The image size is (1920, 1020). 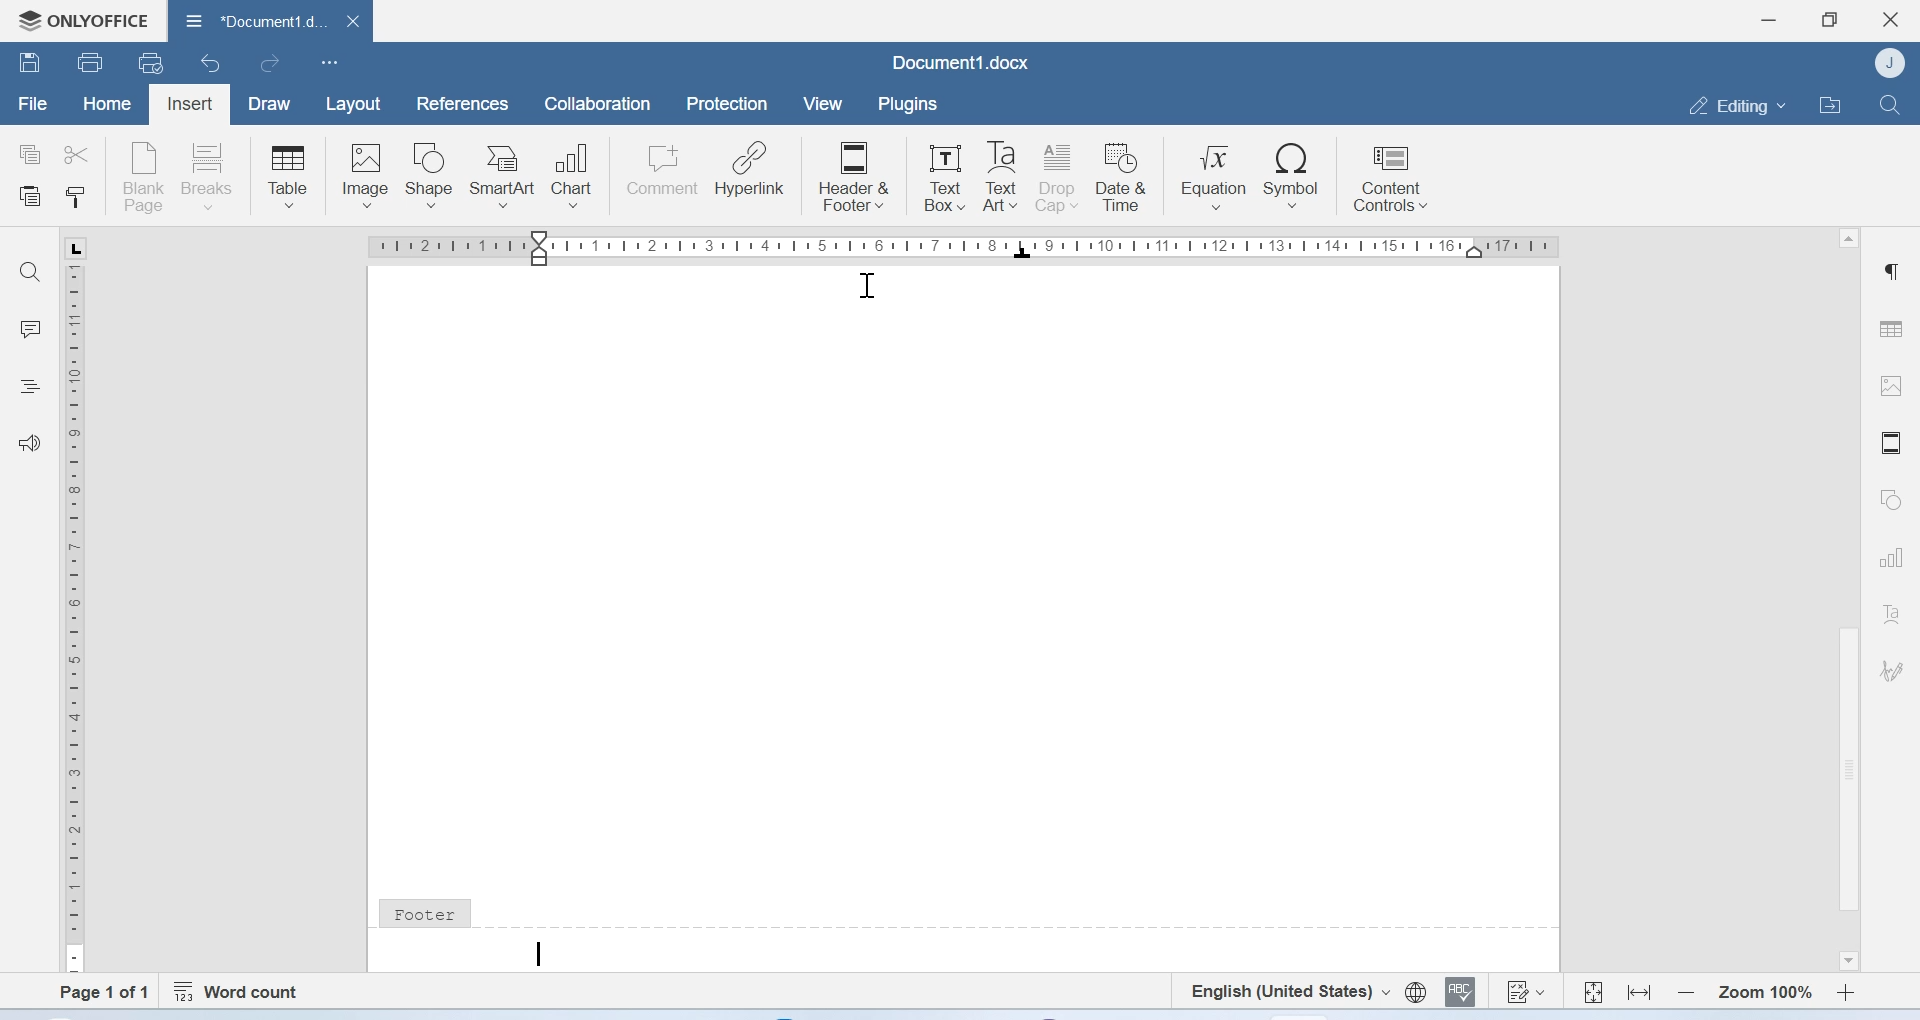 I want to click on Blank page, so click(x=145, y=175).